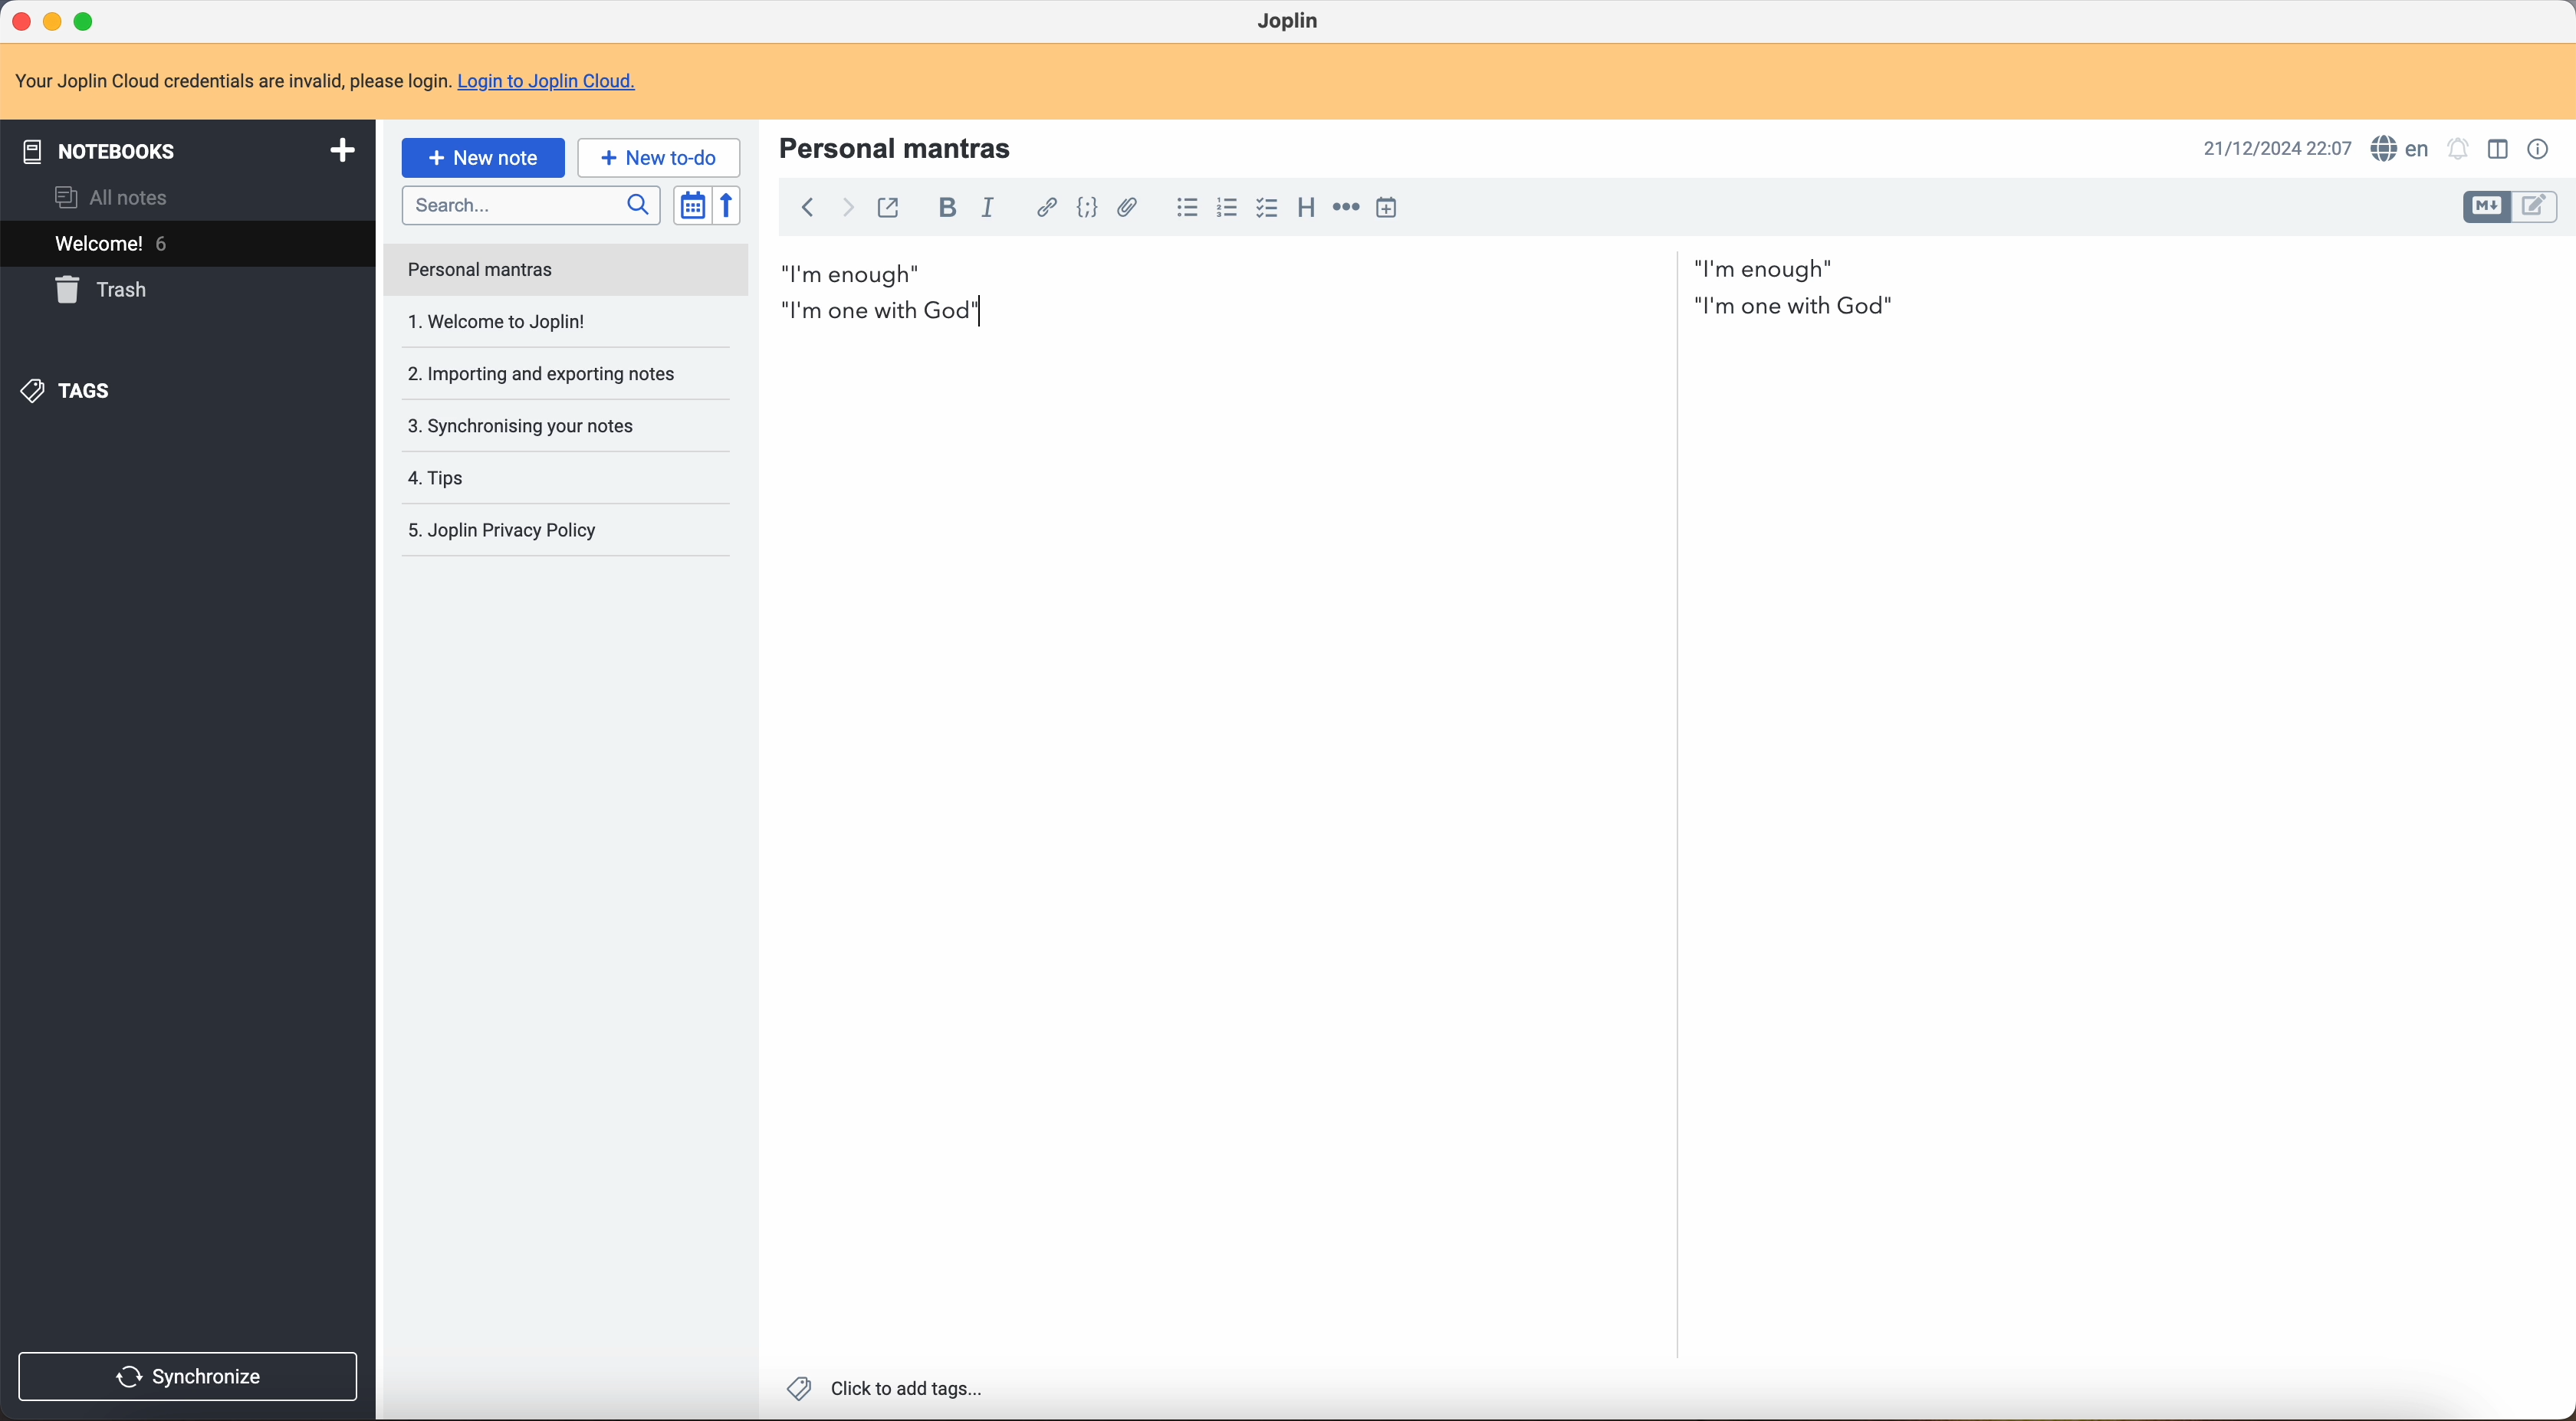 The height and width of the screenshot is (1421, 2576). What do you see at coordinates (19, 23) in the screenshot?
I see `close program` at bounding box center [19, 23].